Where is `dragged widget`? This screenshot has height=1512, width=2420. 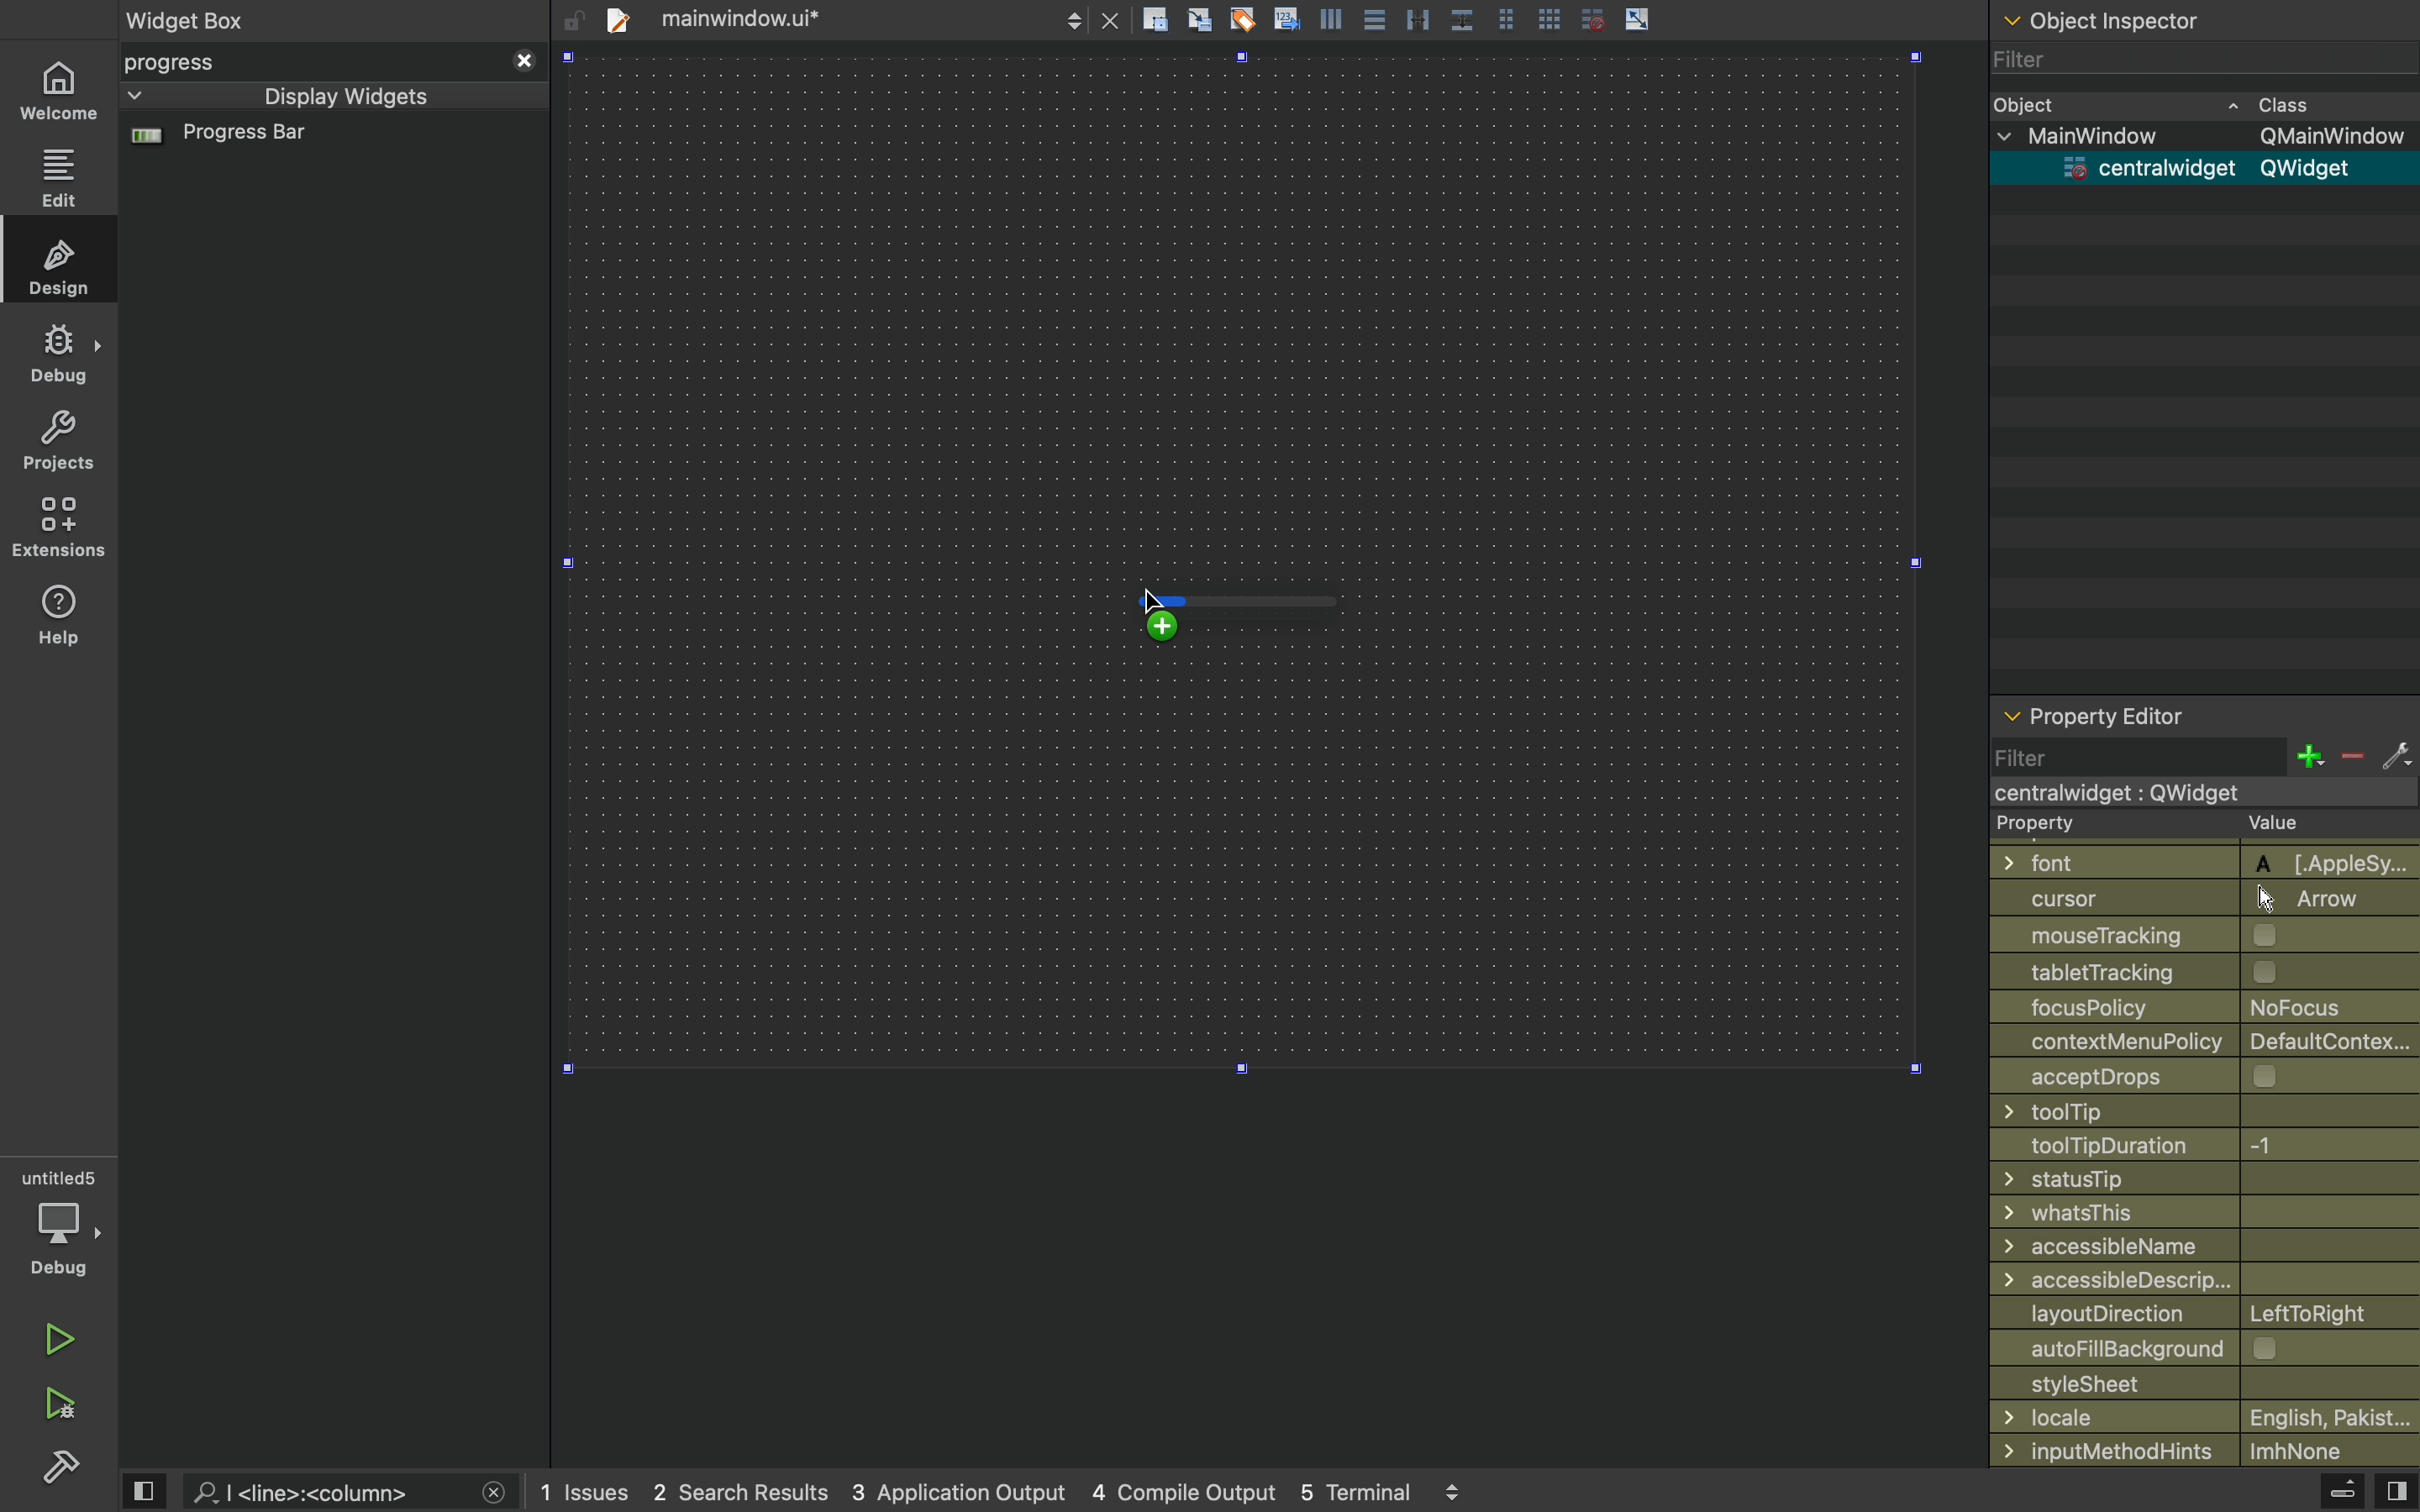 dragged widget is located at coordinates (1267, 611).